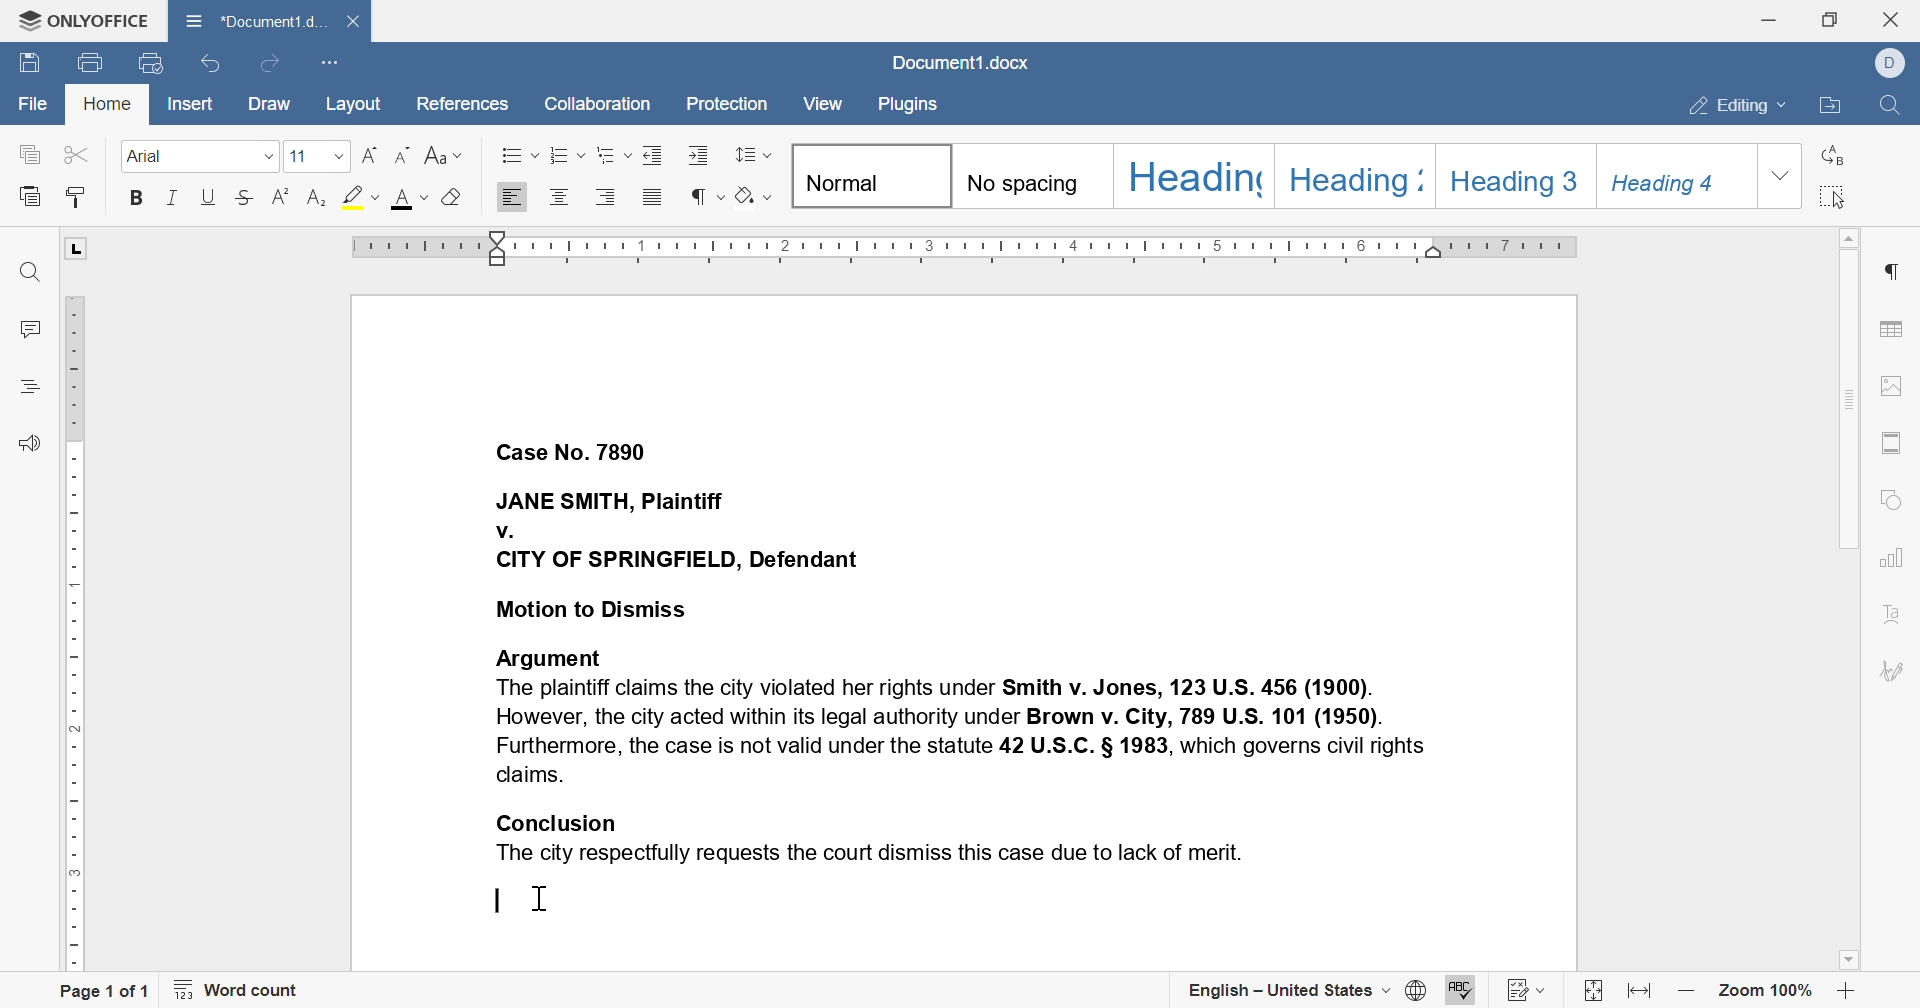  What do you see at coordinates (599, 108) in the screenshot?
I see `collaboration` at bounding box center [599, 108].